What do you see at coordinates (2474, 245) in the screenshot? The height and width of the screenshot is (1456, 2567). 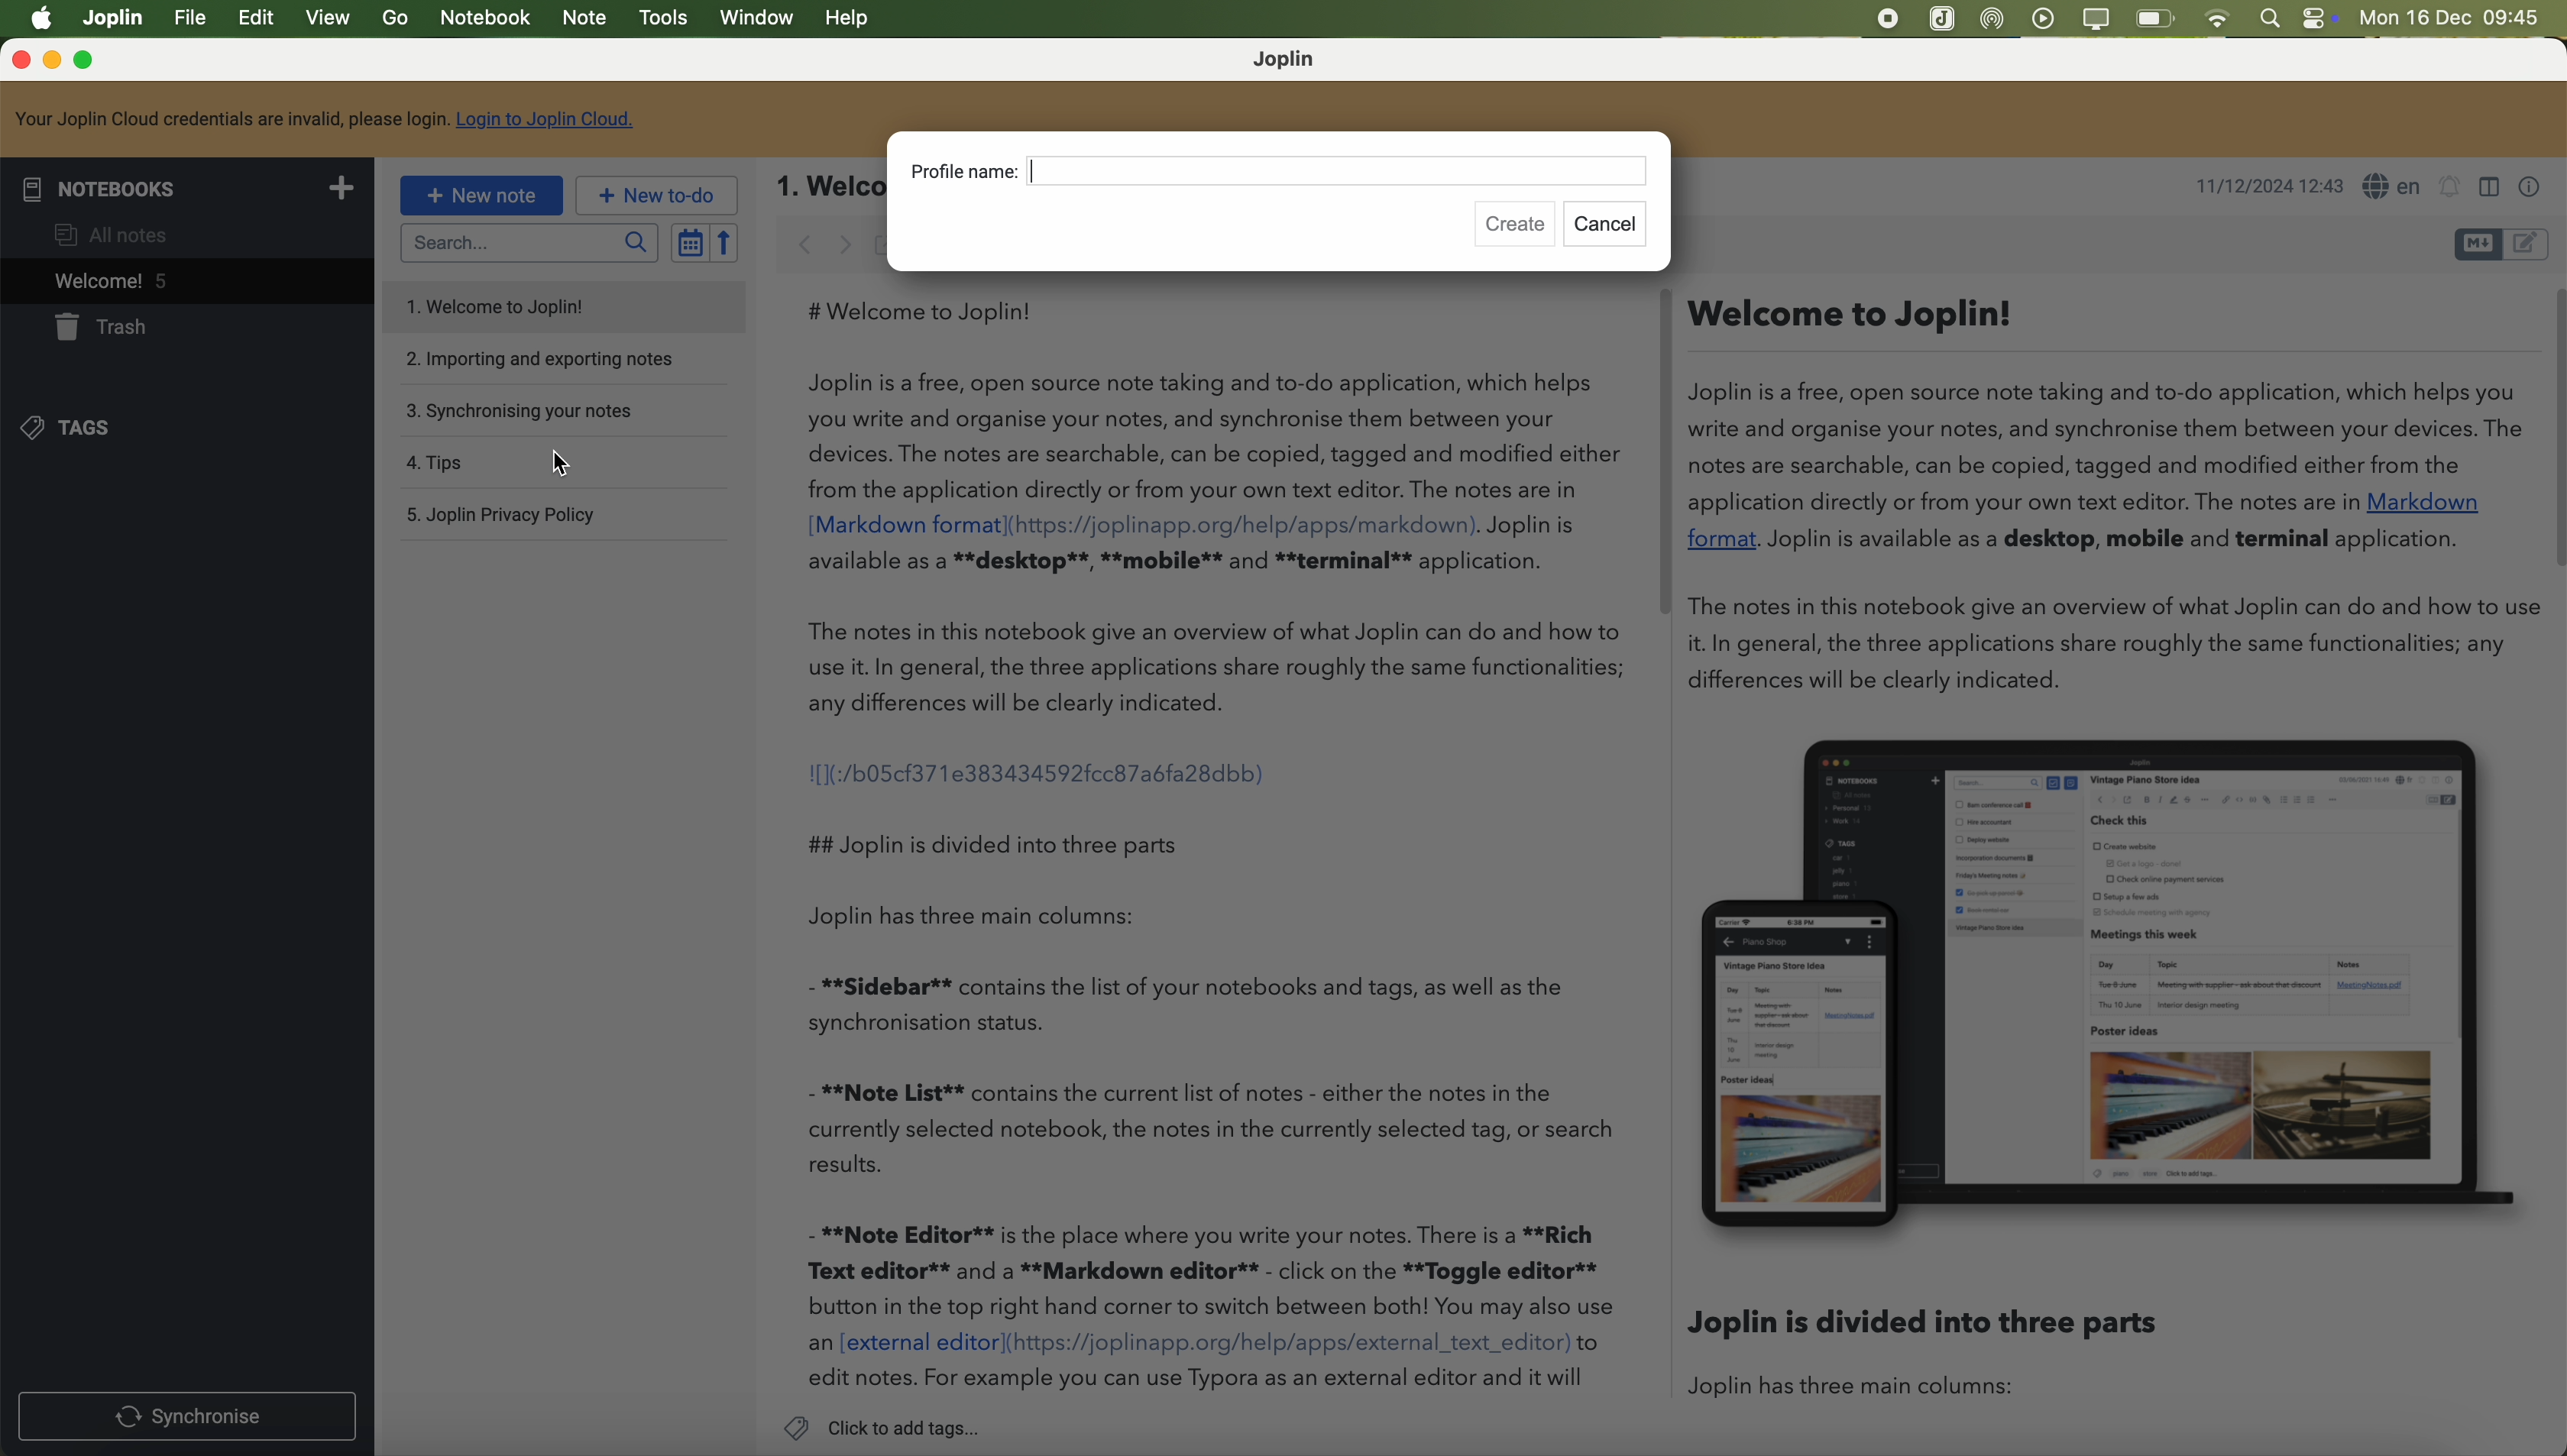 I see `toggle editors` at bounding box center [2474, 245].